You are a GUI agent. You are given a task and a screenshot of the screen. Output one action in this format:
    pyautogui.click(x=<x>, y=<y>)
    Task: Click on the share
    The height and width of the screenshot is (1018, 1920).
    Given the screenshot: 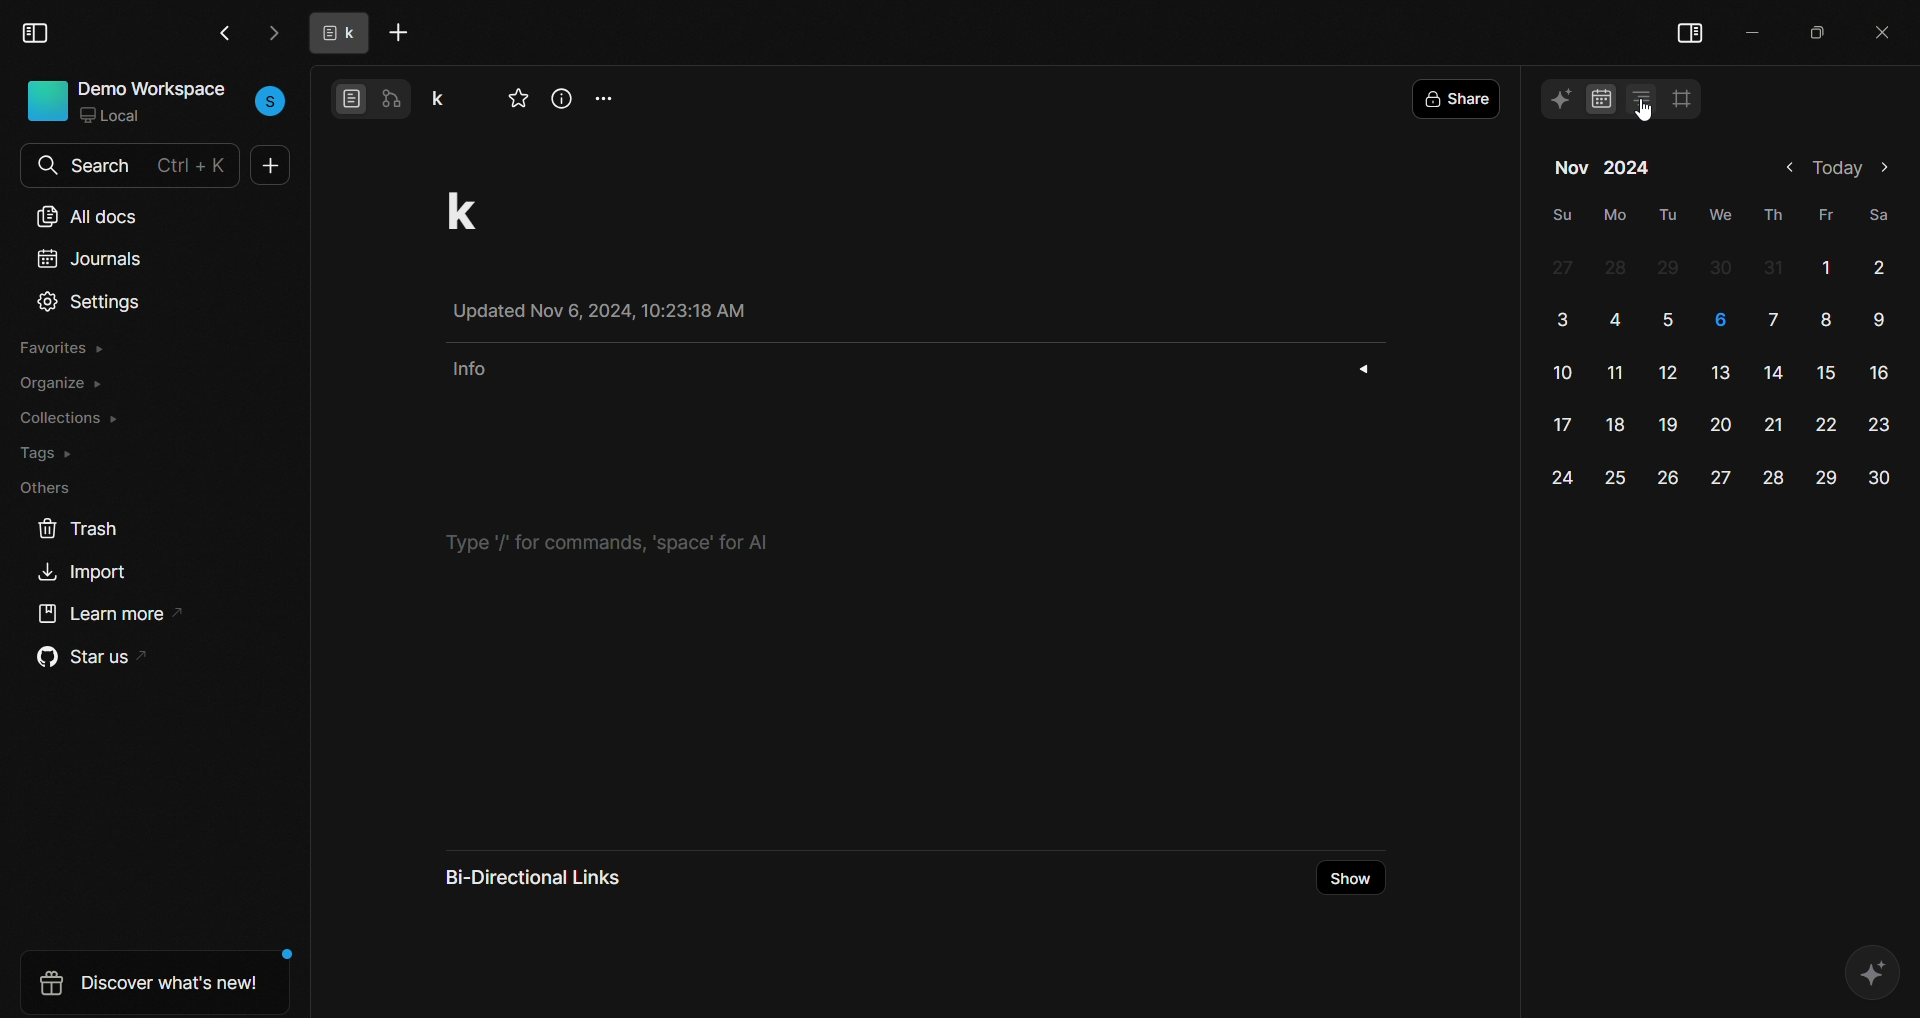 What is the action you would take?
    pyautogui.click(x=1462, y=98)
    